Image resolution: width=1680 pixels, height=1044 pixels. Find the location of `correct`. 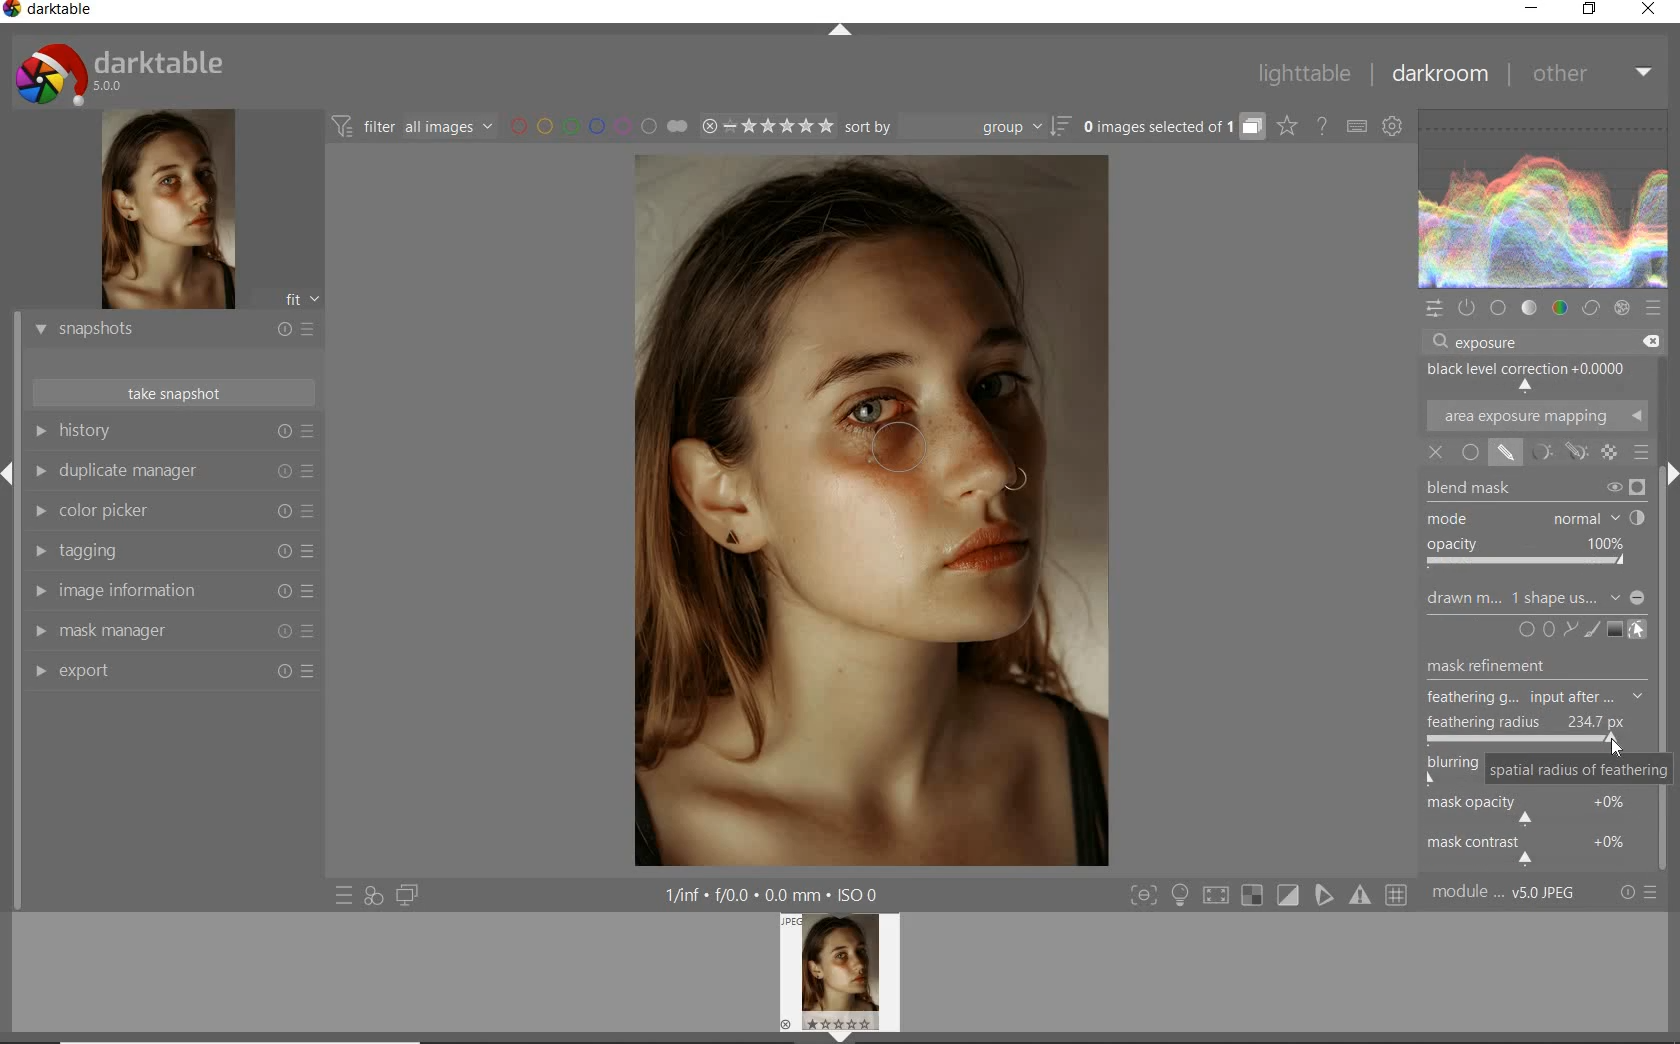

correct is located at coordinates (1592, 306).